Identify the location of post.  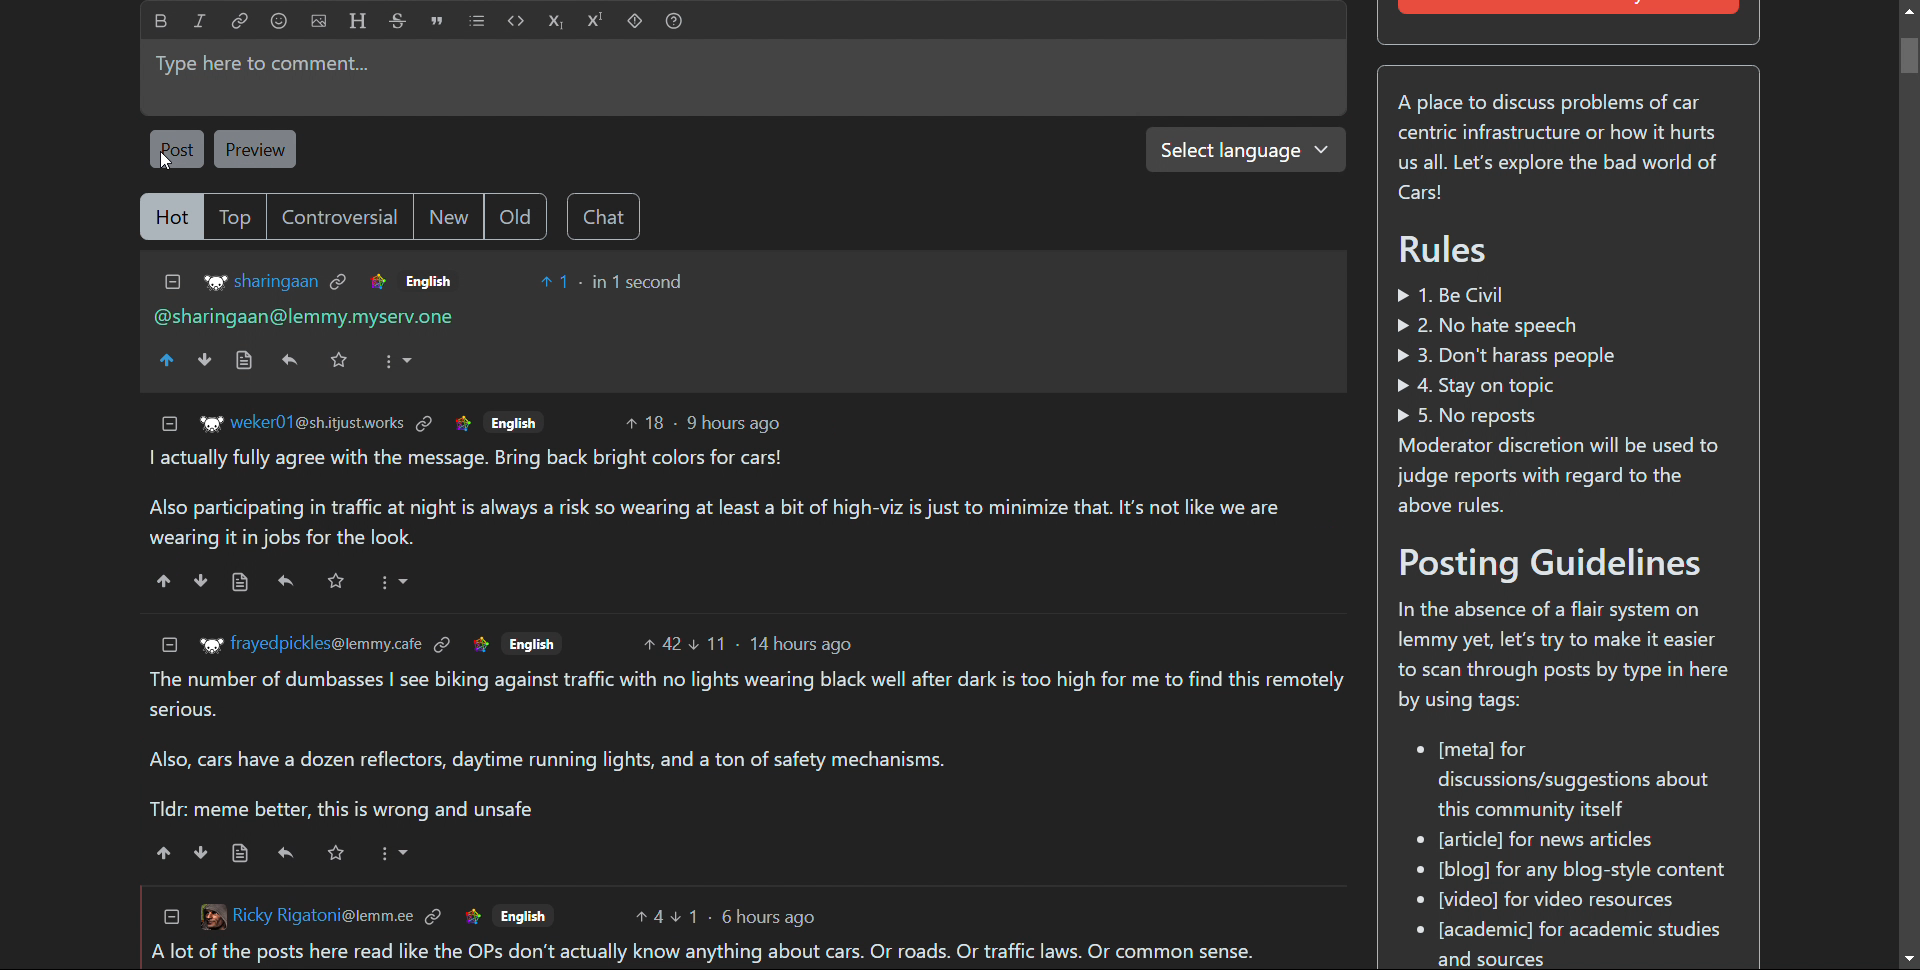
(177, 150).